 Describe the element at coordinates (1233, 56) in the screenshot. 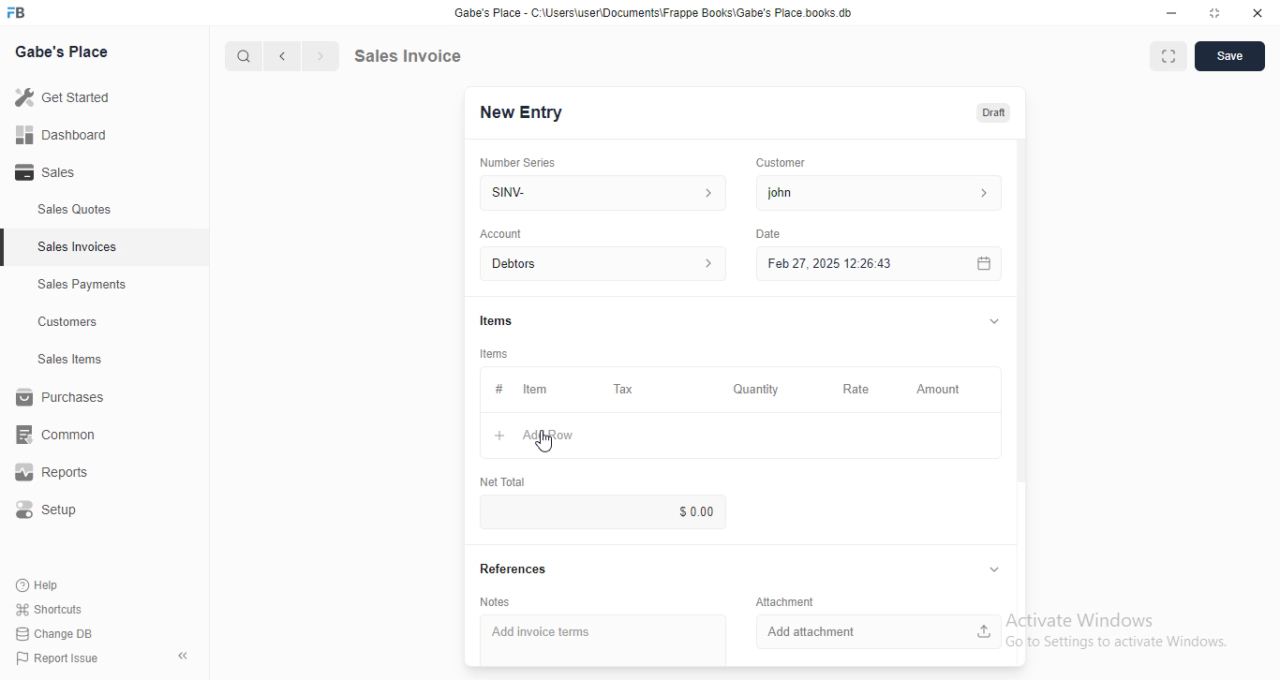

I see `Save` at that location.